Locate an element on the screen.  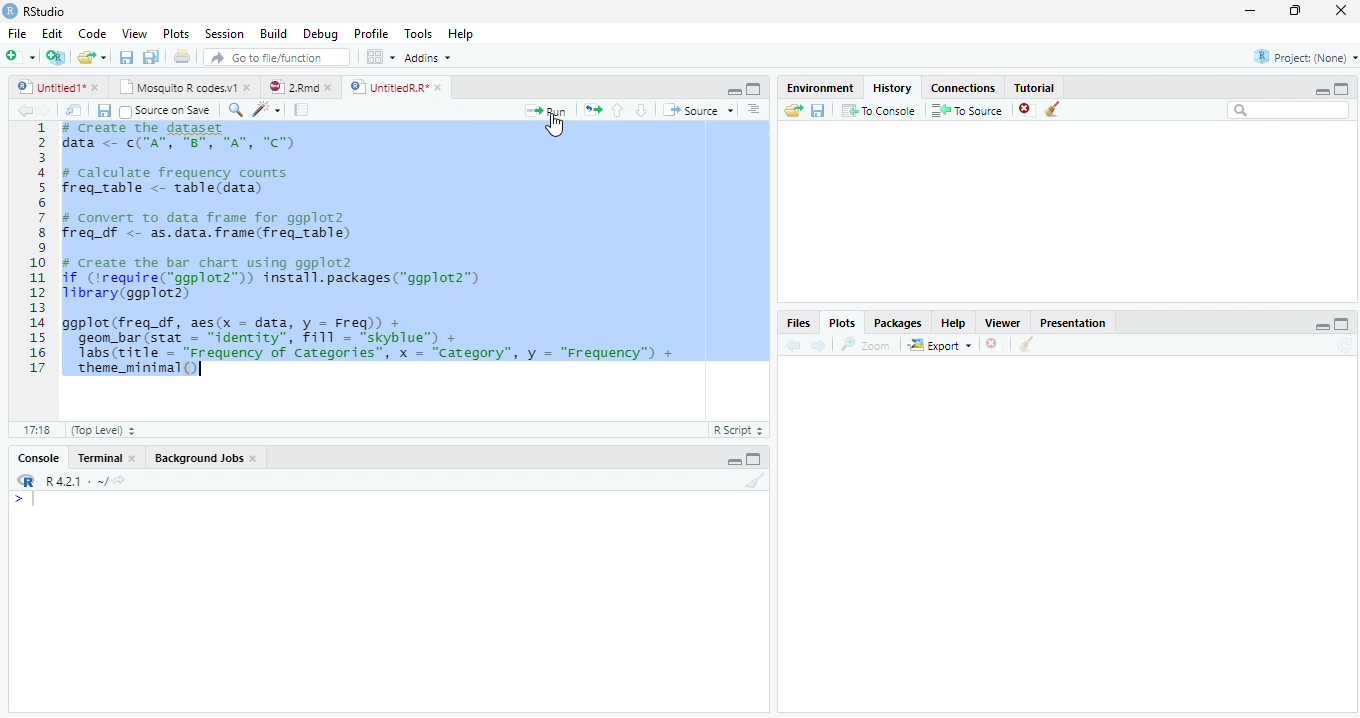
Code is located at coordinates (96, 34).